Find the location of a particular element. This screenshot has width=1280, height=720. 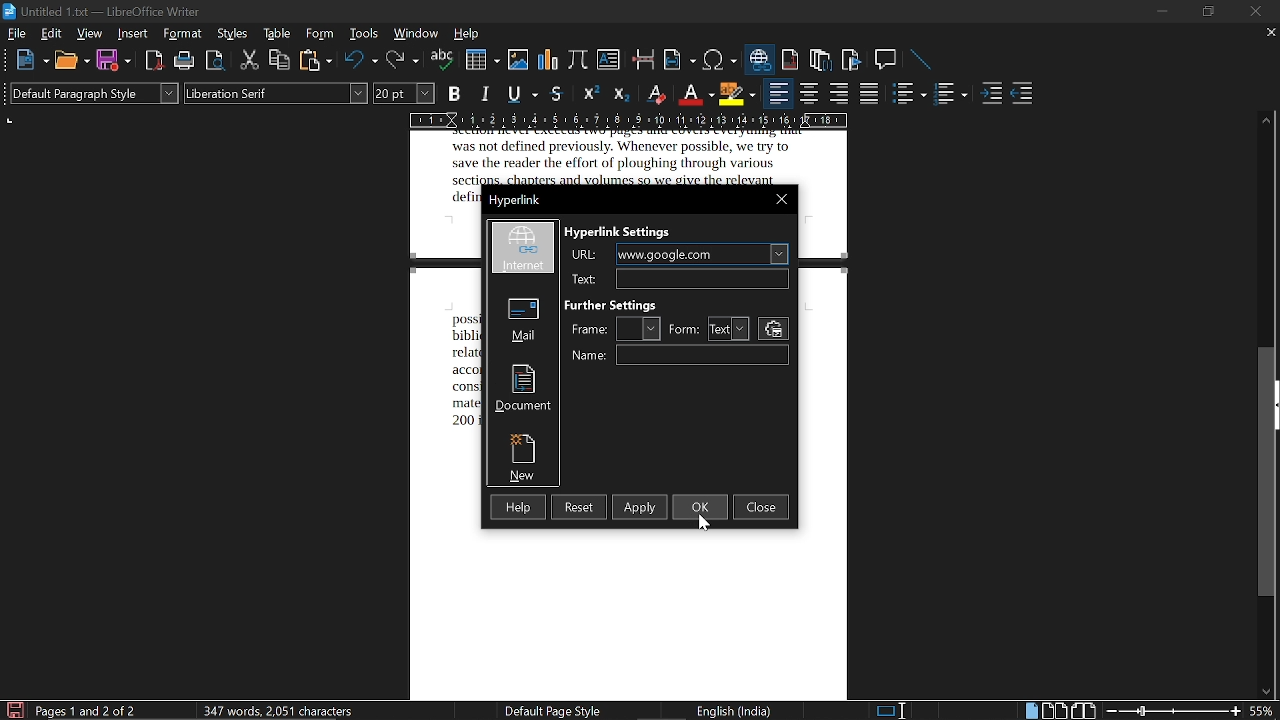

insert formula is located at coordinates (578, 62).